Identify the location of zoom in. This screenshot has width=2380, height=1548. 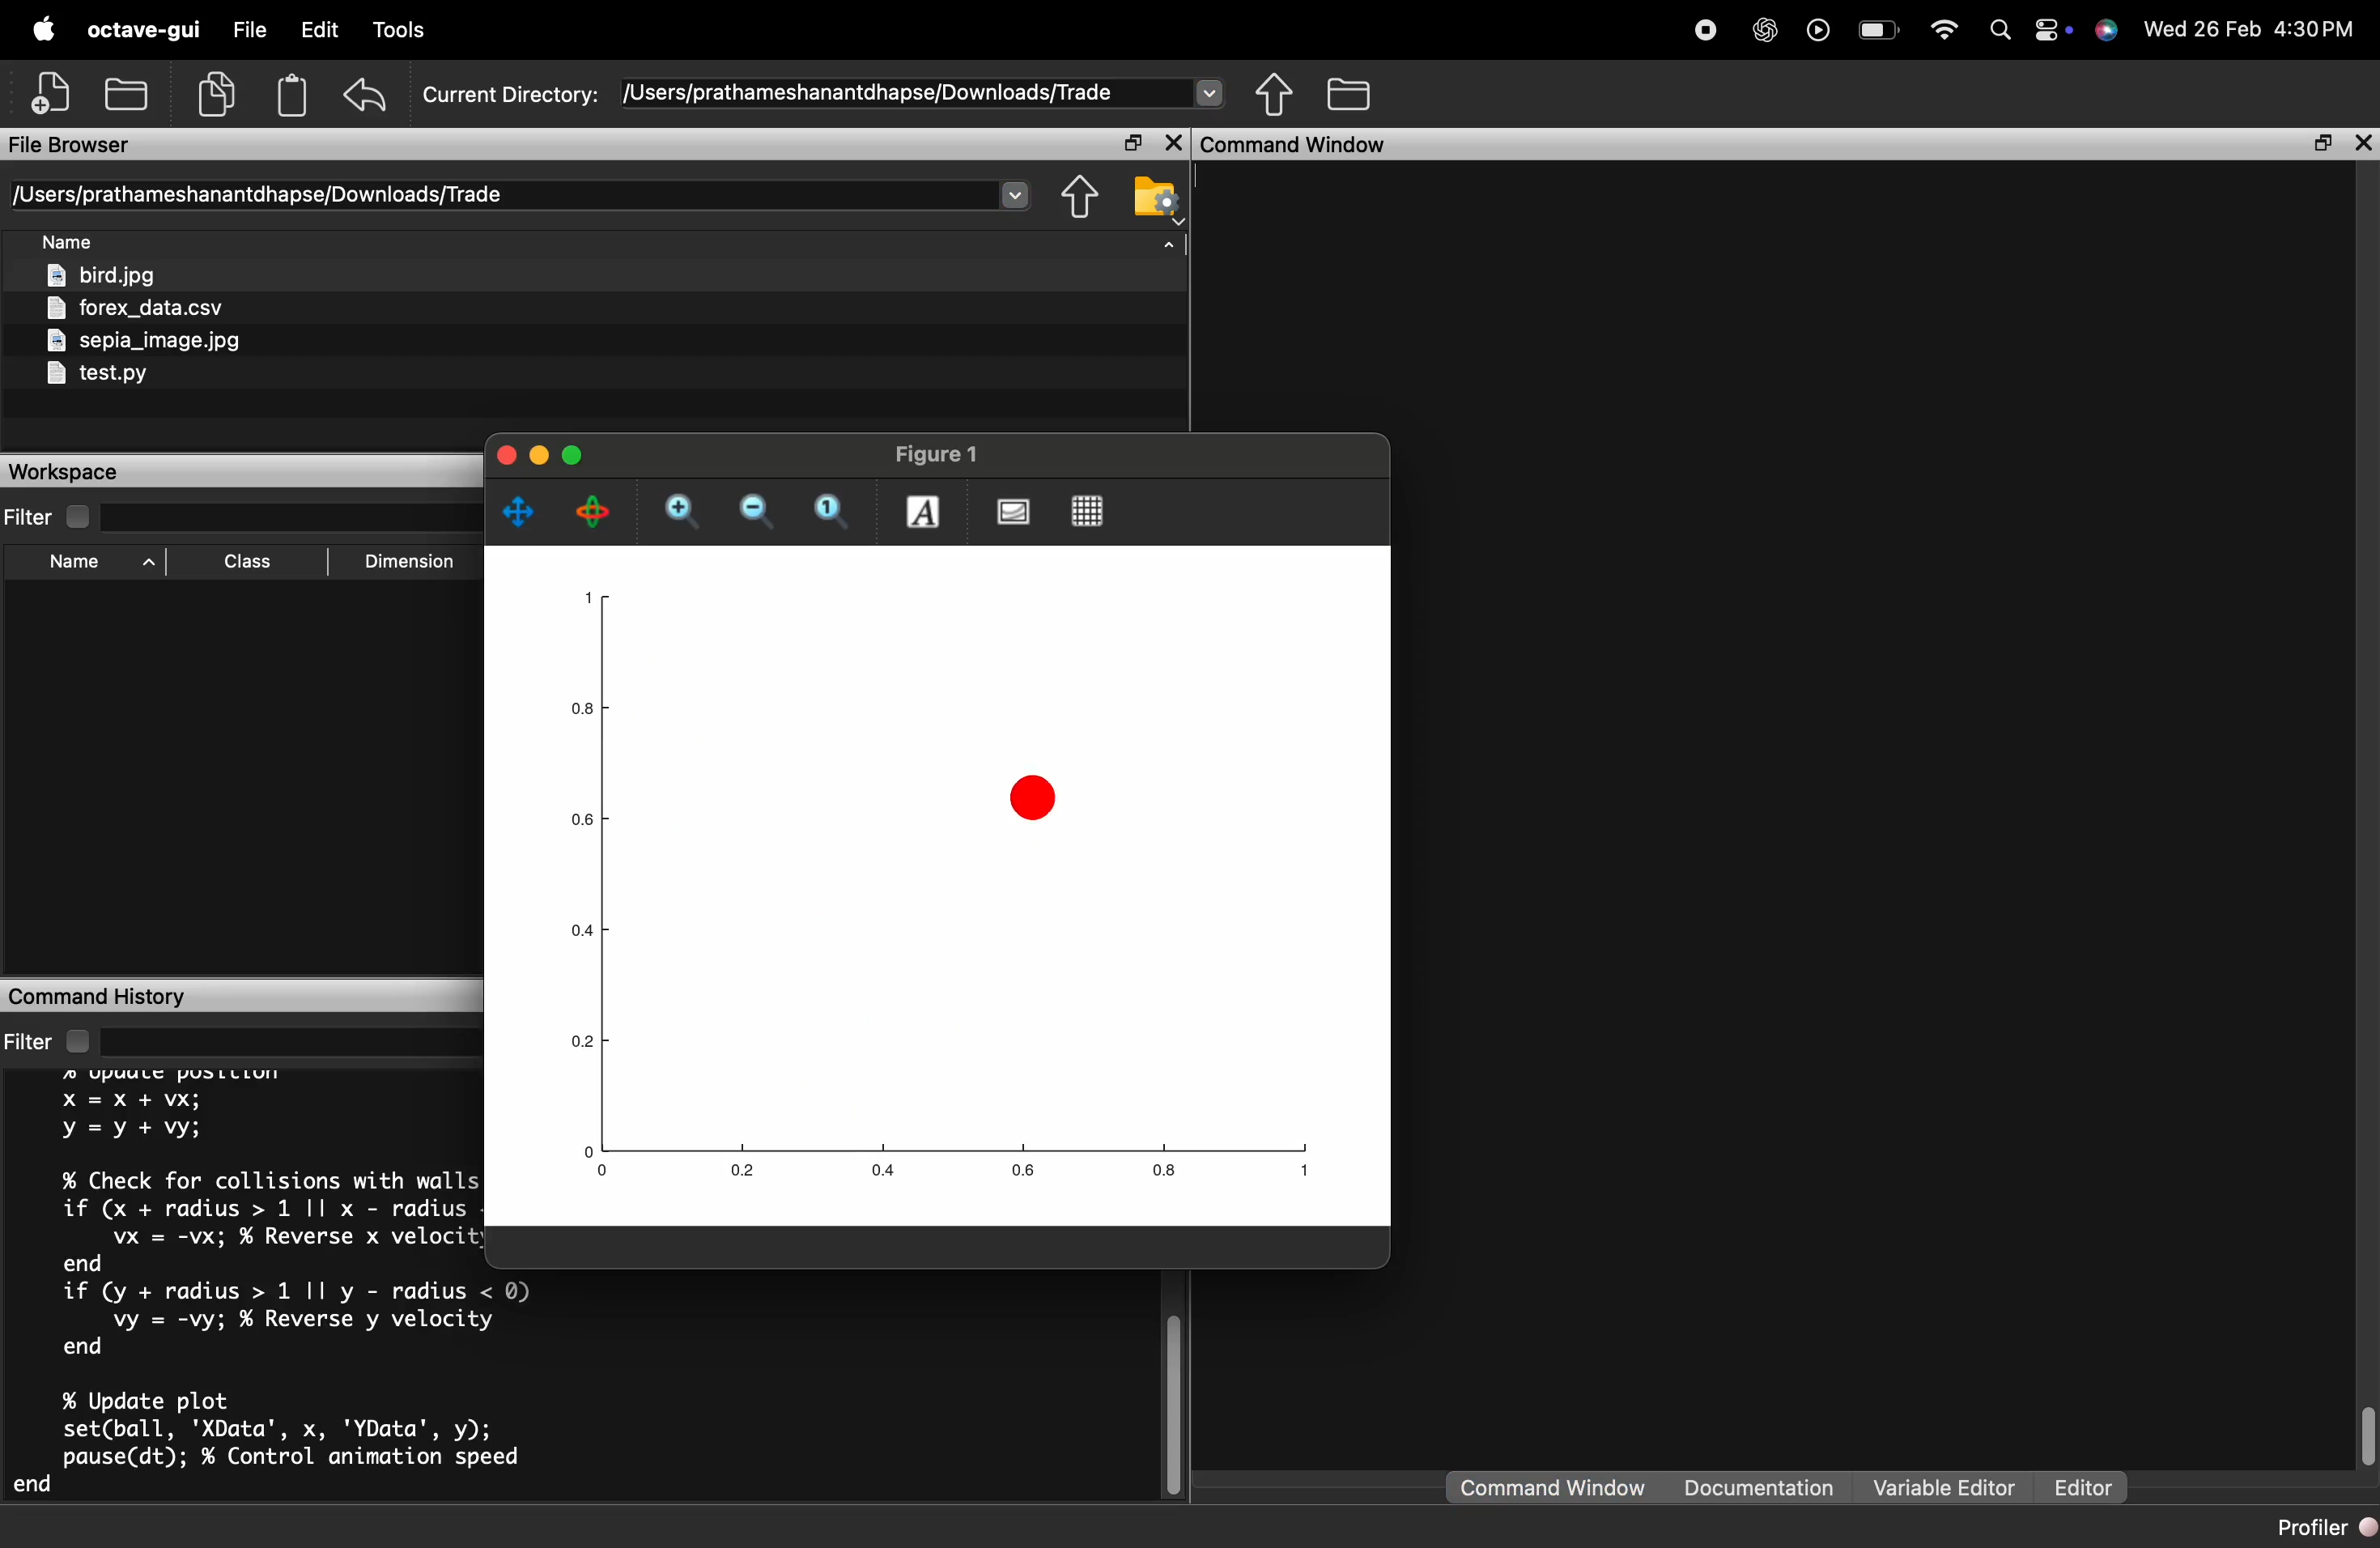
(688, 515).